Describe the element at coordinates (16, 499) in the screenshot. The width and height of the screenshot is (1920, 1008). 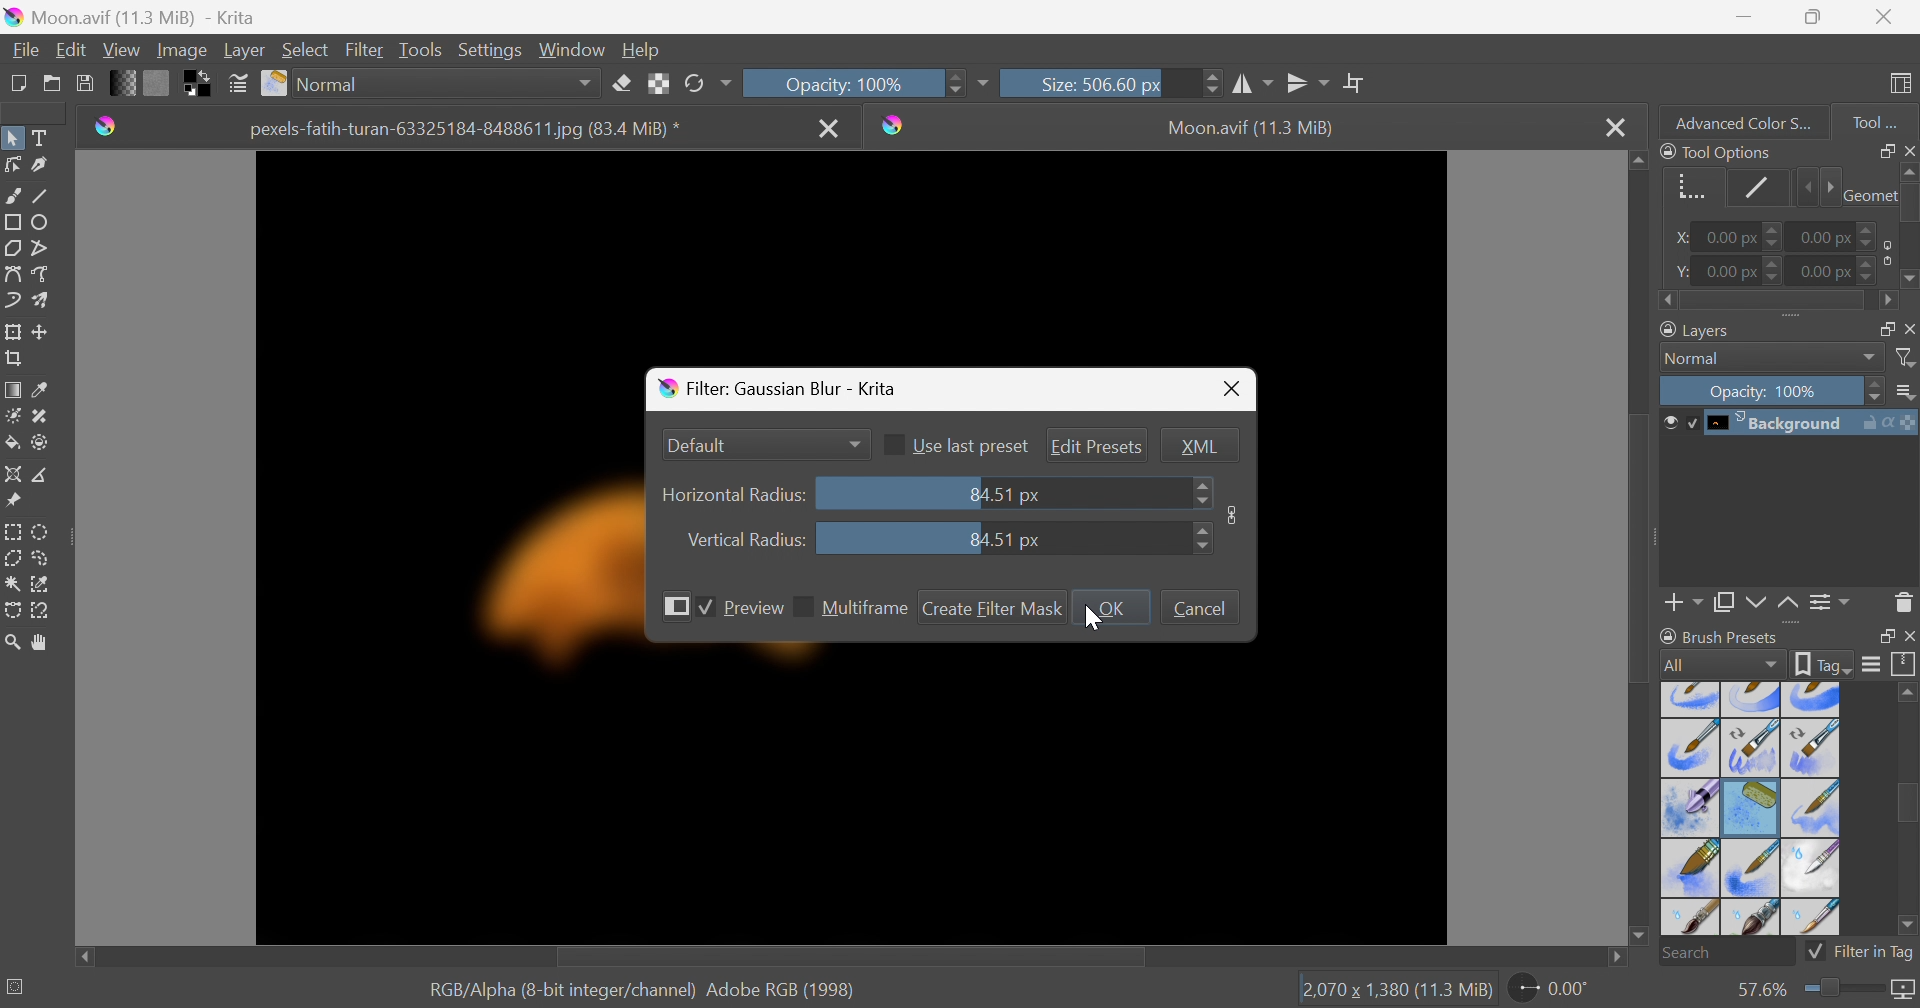
I see `Reference Images tool` at that location.